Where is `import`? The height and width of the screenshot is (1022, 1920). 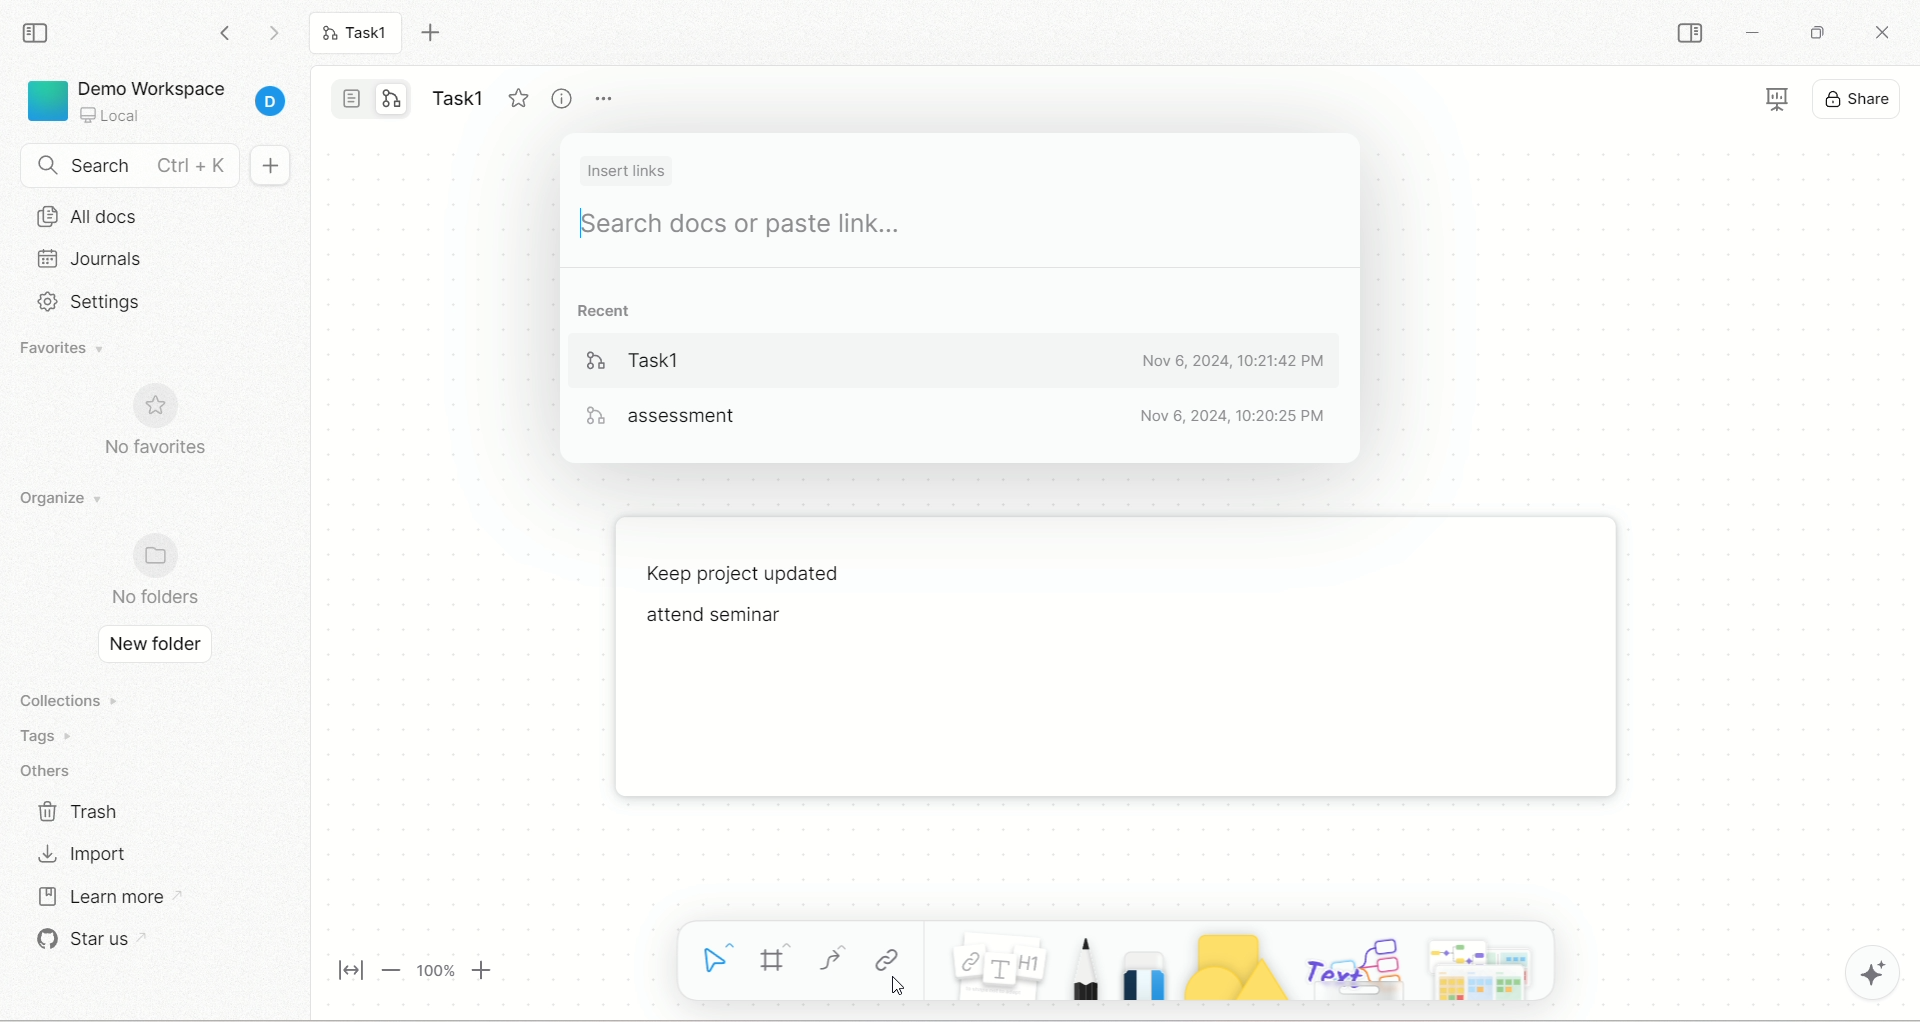 import is located at coordinates (82, 855).